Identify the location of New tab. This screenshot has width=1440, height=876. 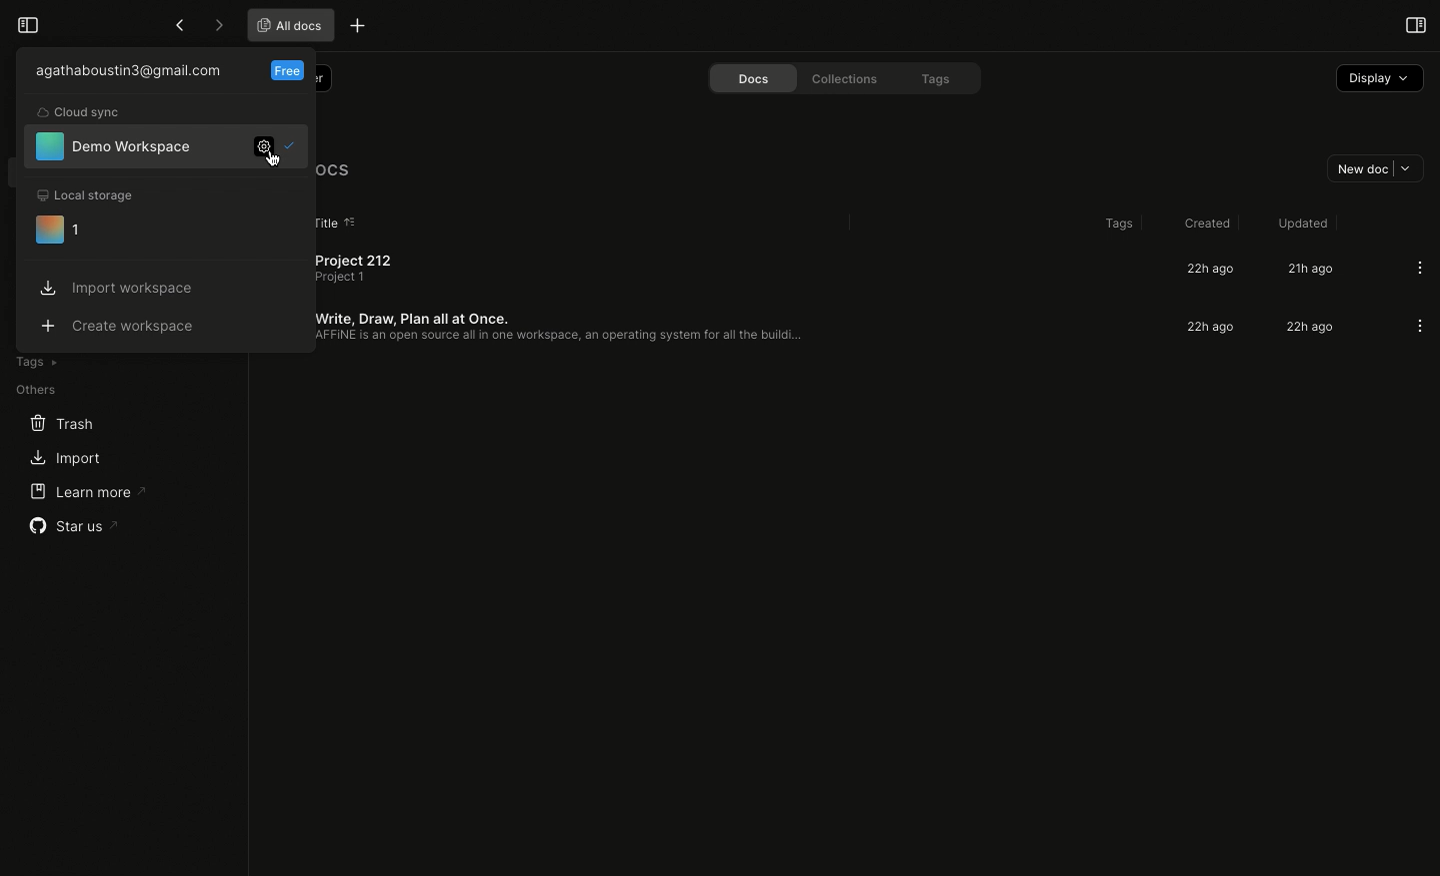
(358, 24).